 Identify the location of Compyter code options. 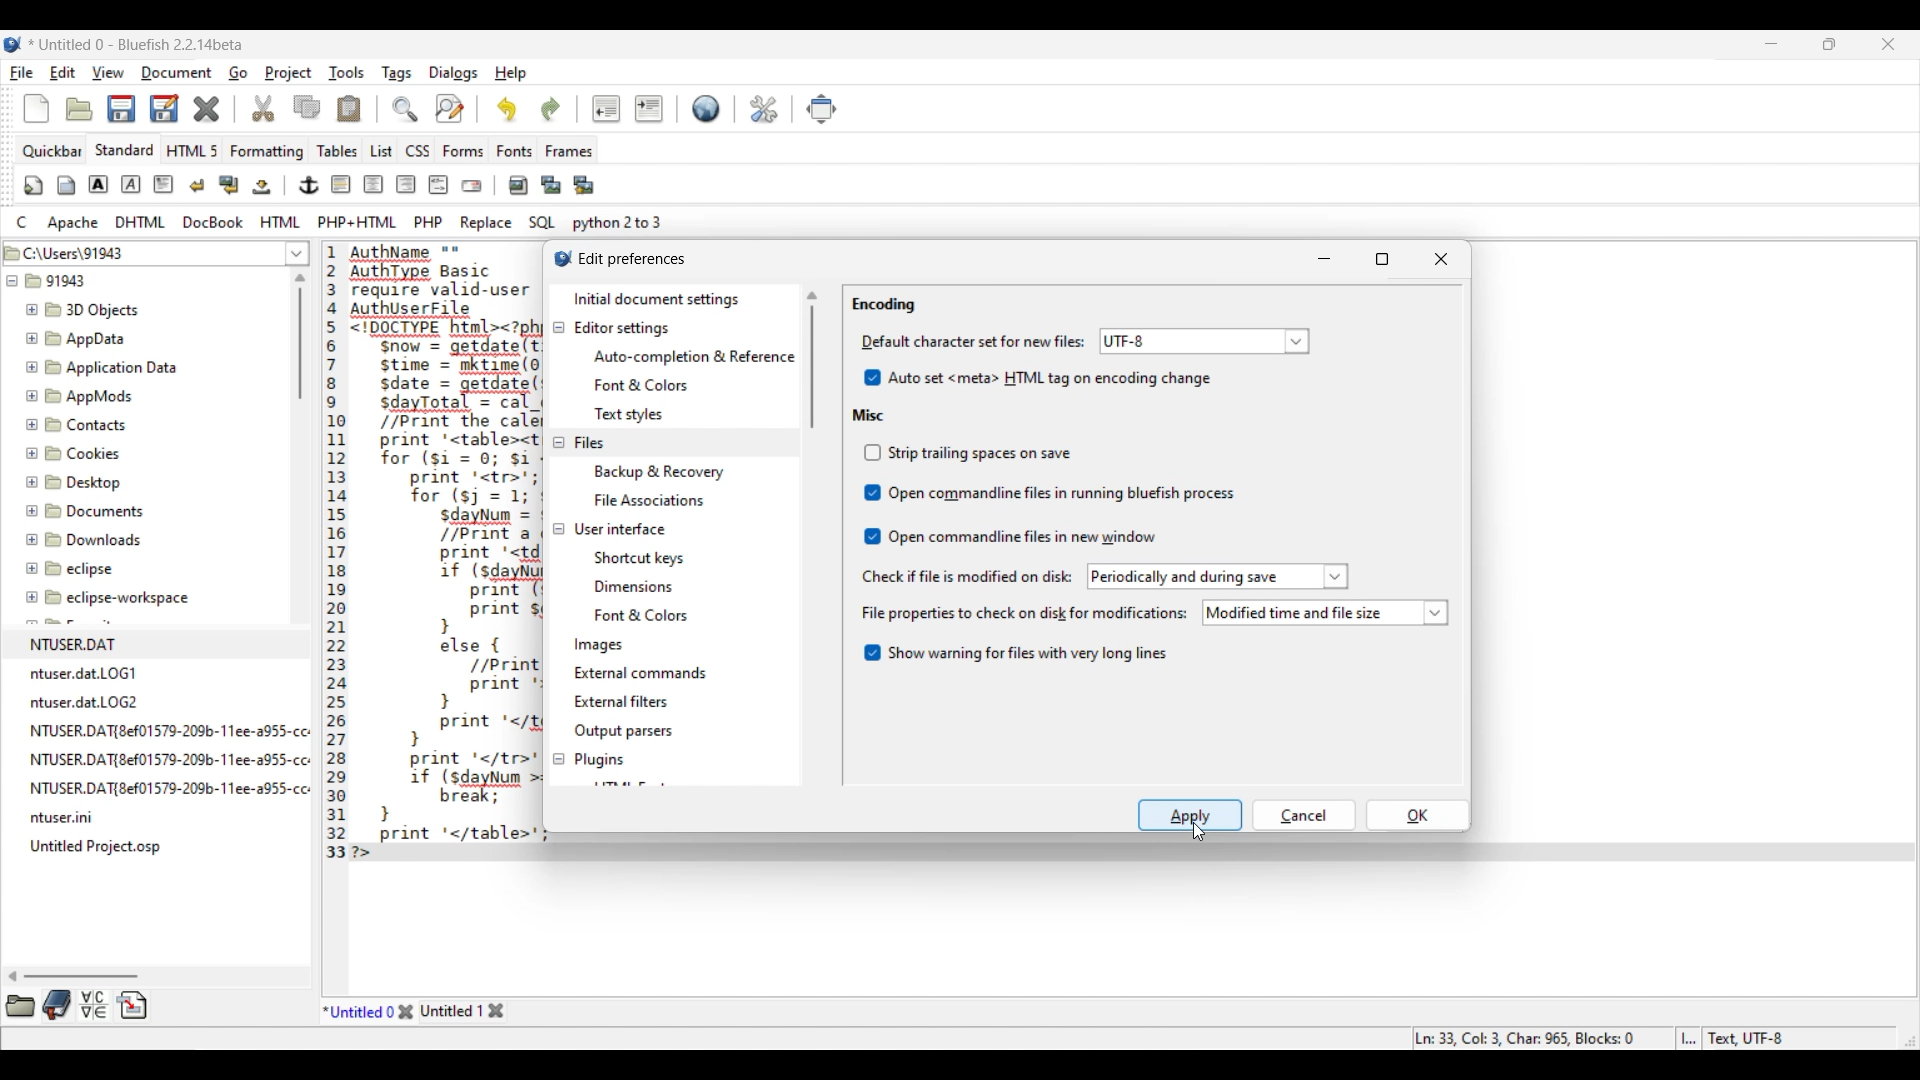
(339, 222).